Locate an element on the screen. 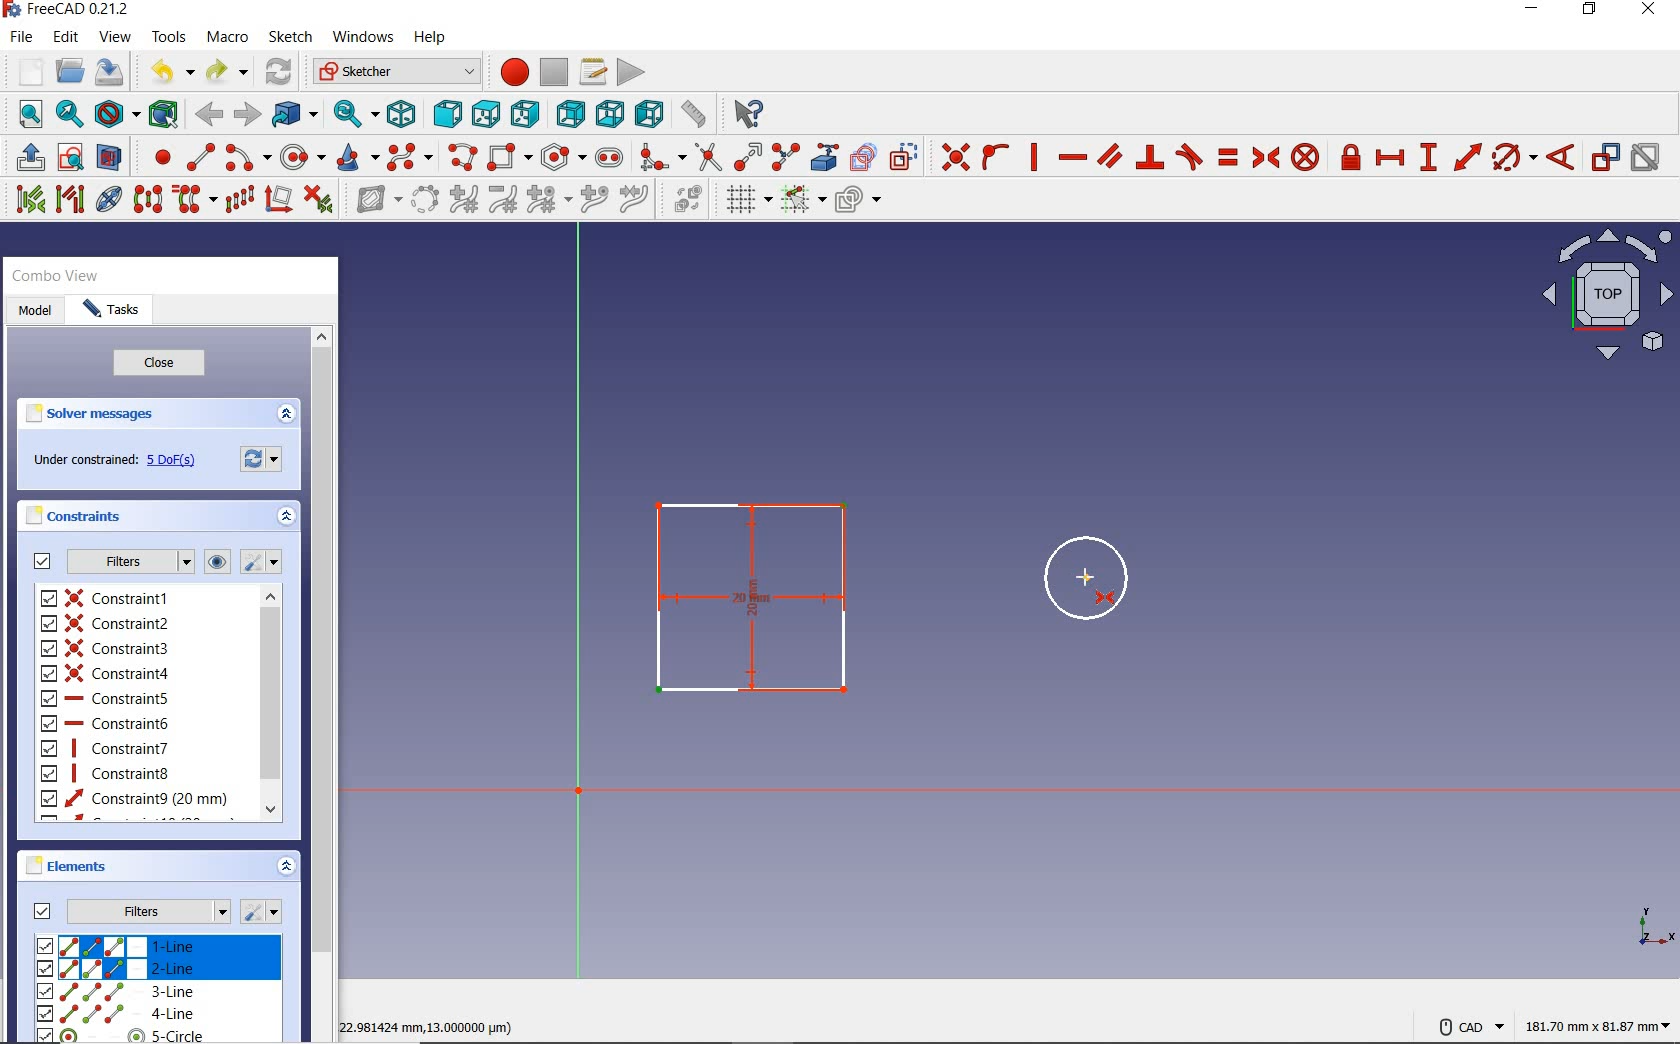  constrain distance is located at coordinates (1465, 157).